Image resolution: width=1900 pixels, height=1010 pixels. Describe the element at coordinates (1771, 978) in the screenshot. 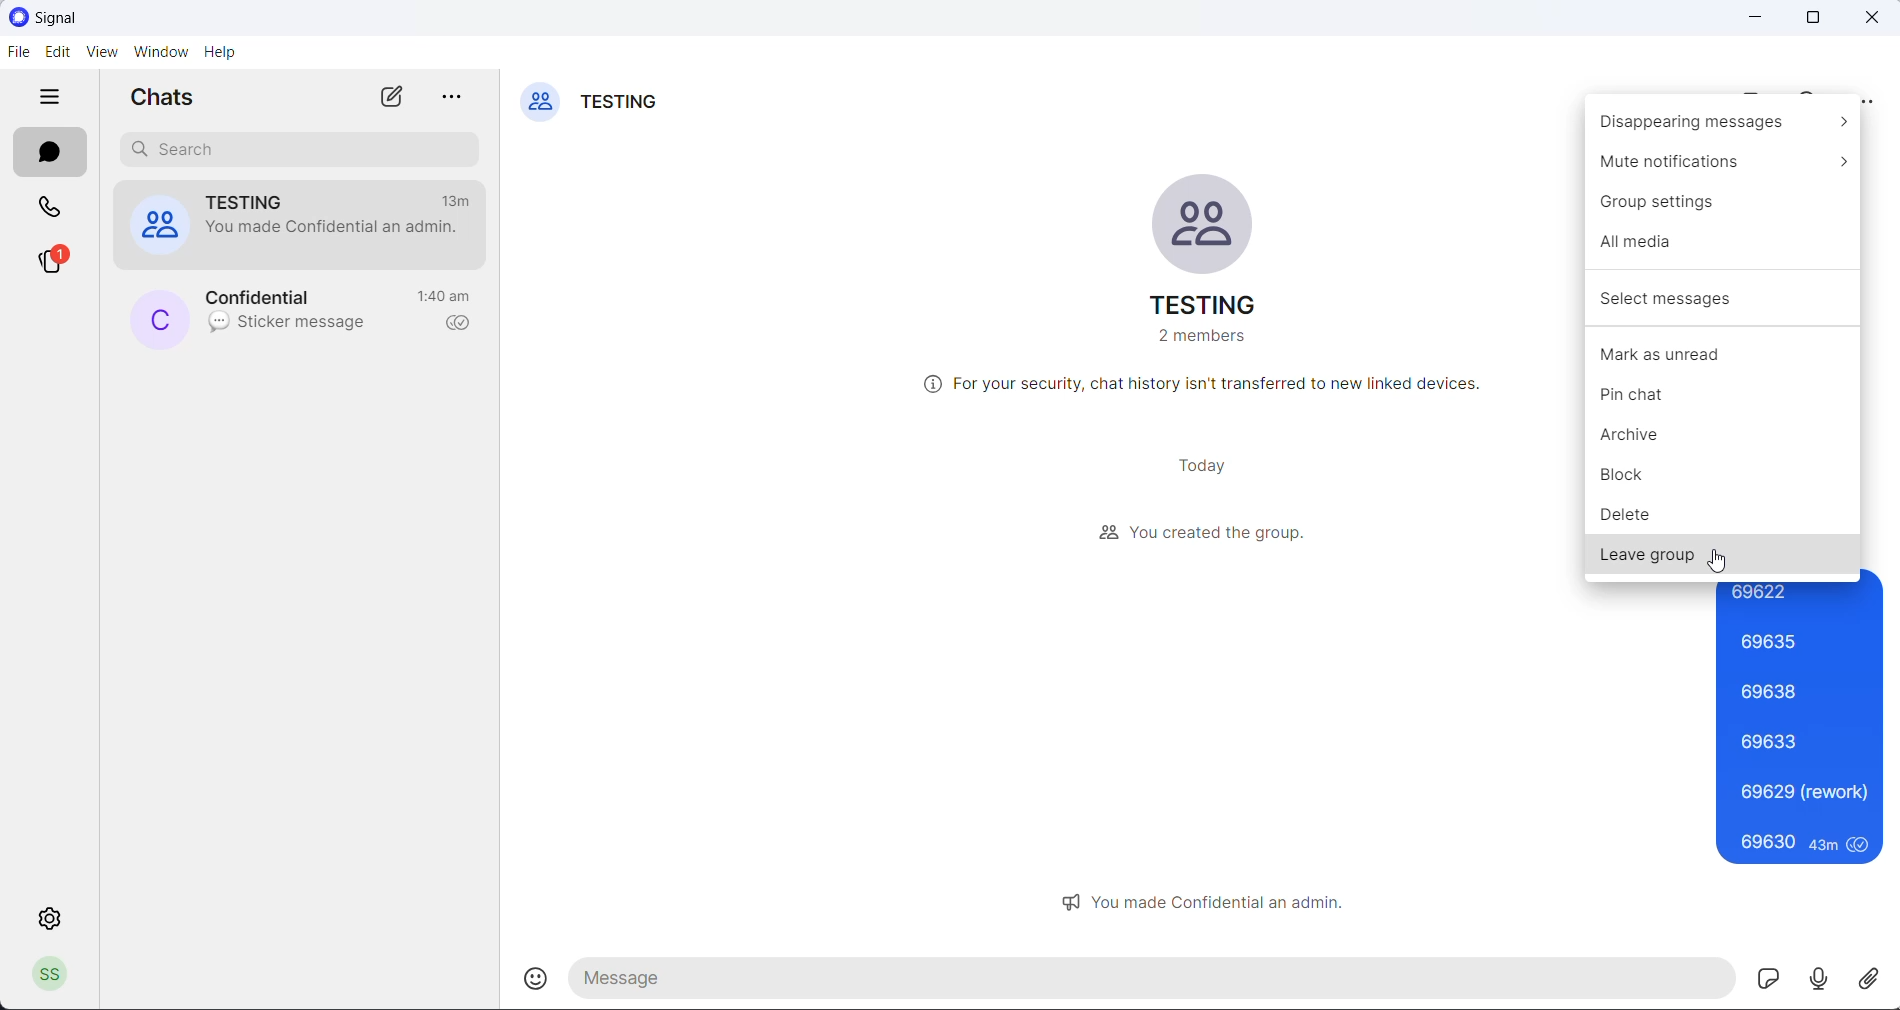

I see `sticker` at that location.